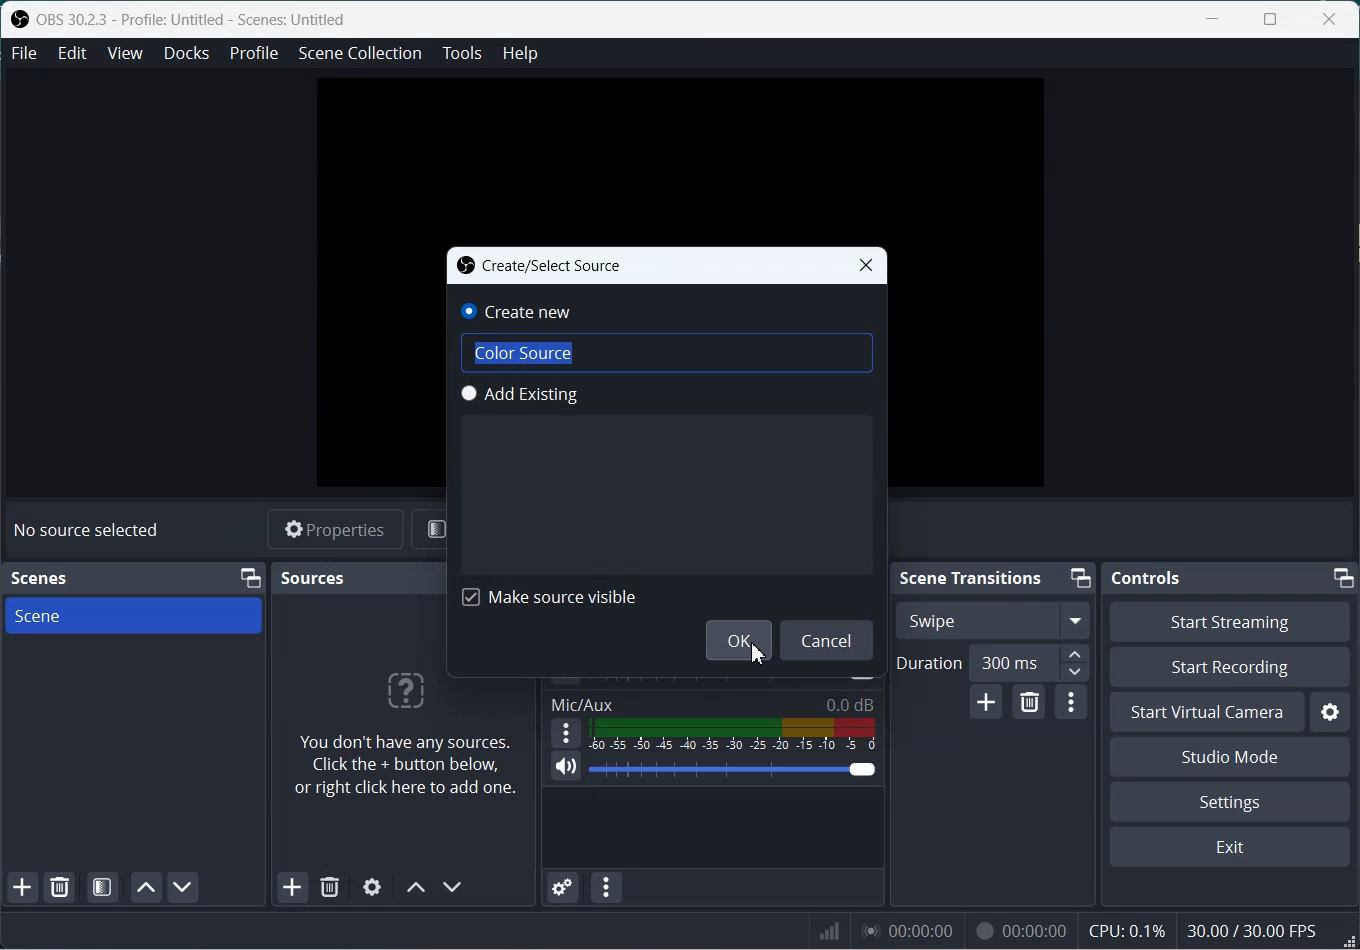 Image resolution: width=1360 pixels, height=950 pixels. Describe the element at coordinates (538, 266) in the screenshot. I see `Create/Select Source` at that location.